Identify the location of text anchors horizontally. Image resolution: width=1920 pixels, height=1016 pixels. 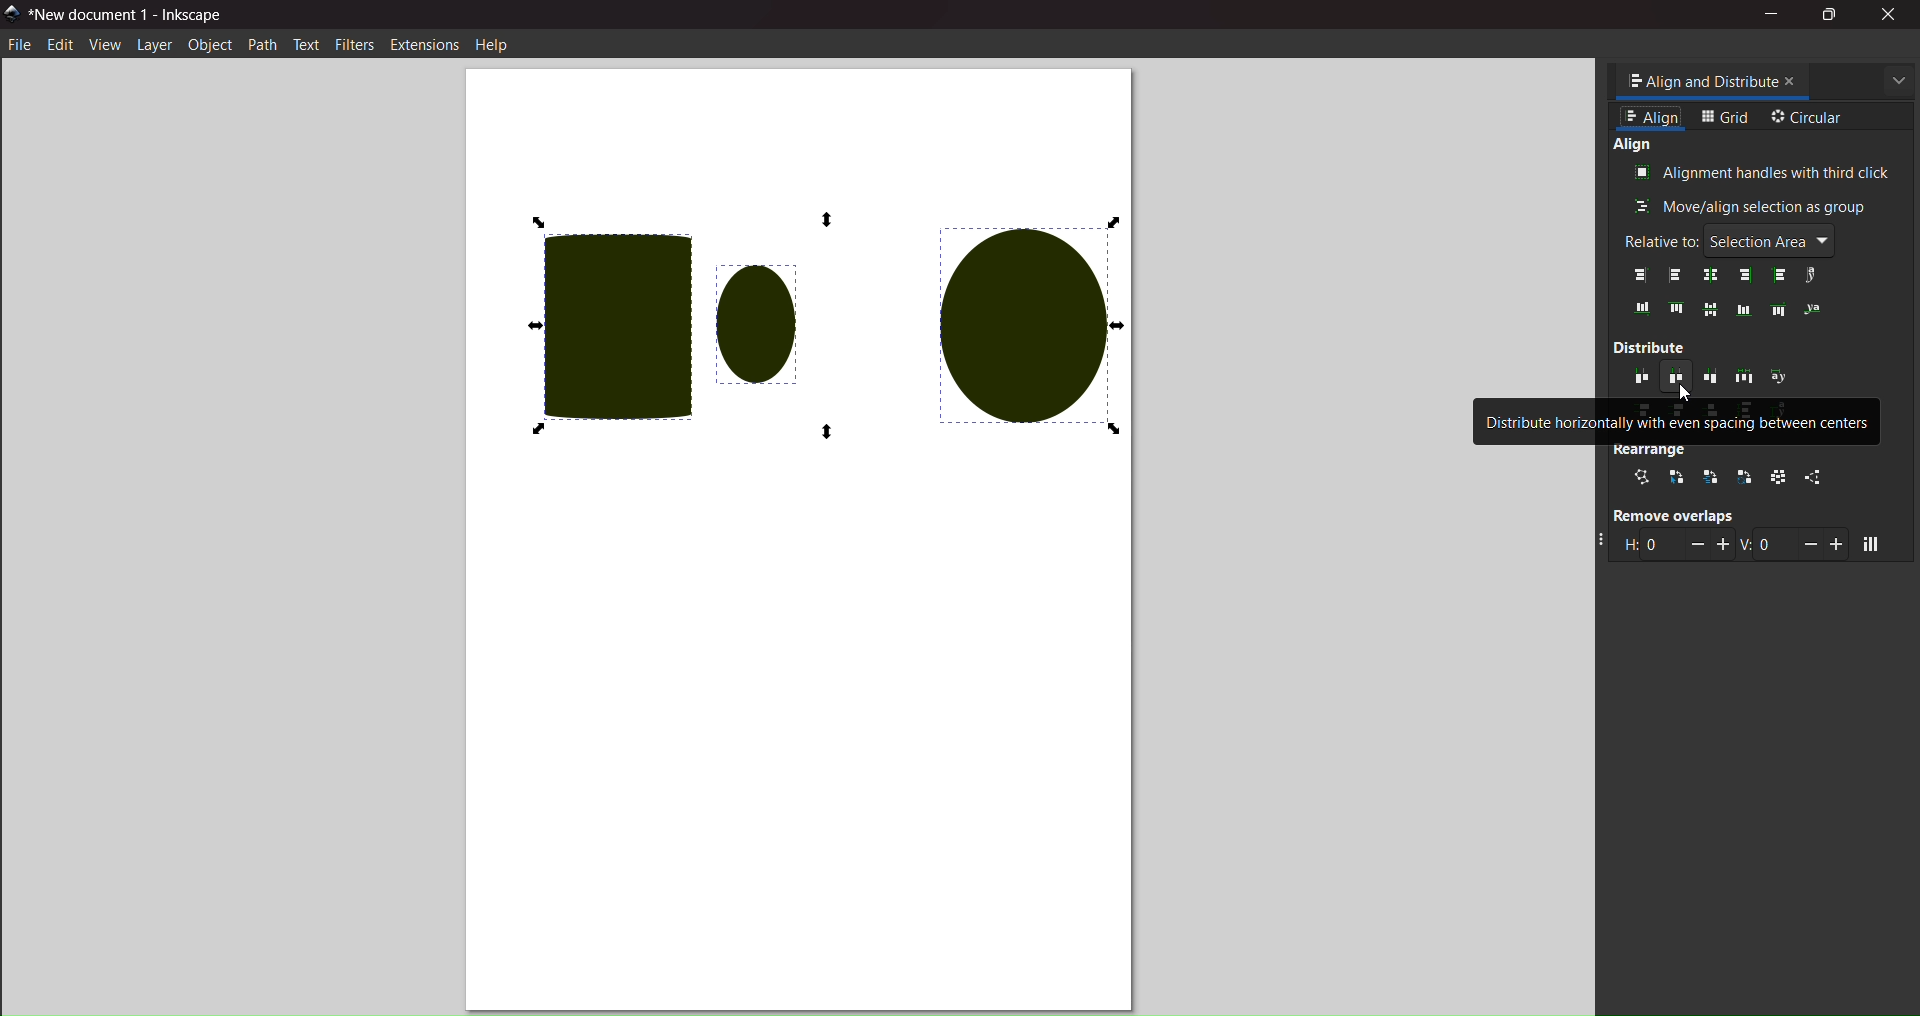
(1818, 276).